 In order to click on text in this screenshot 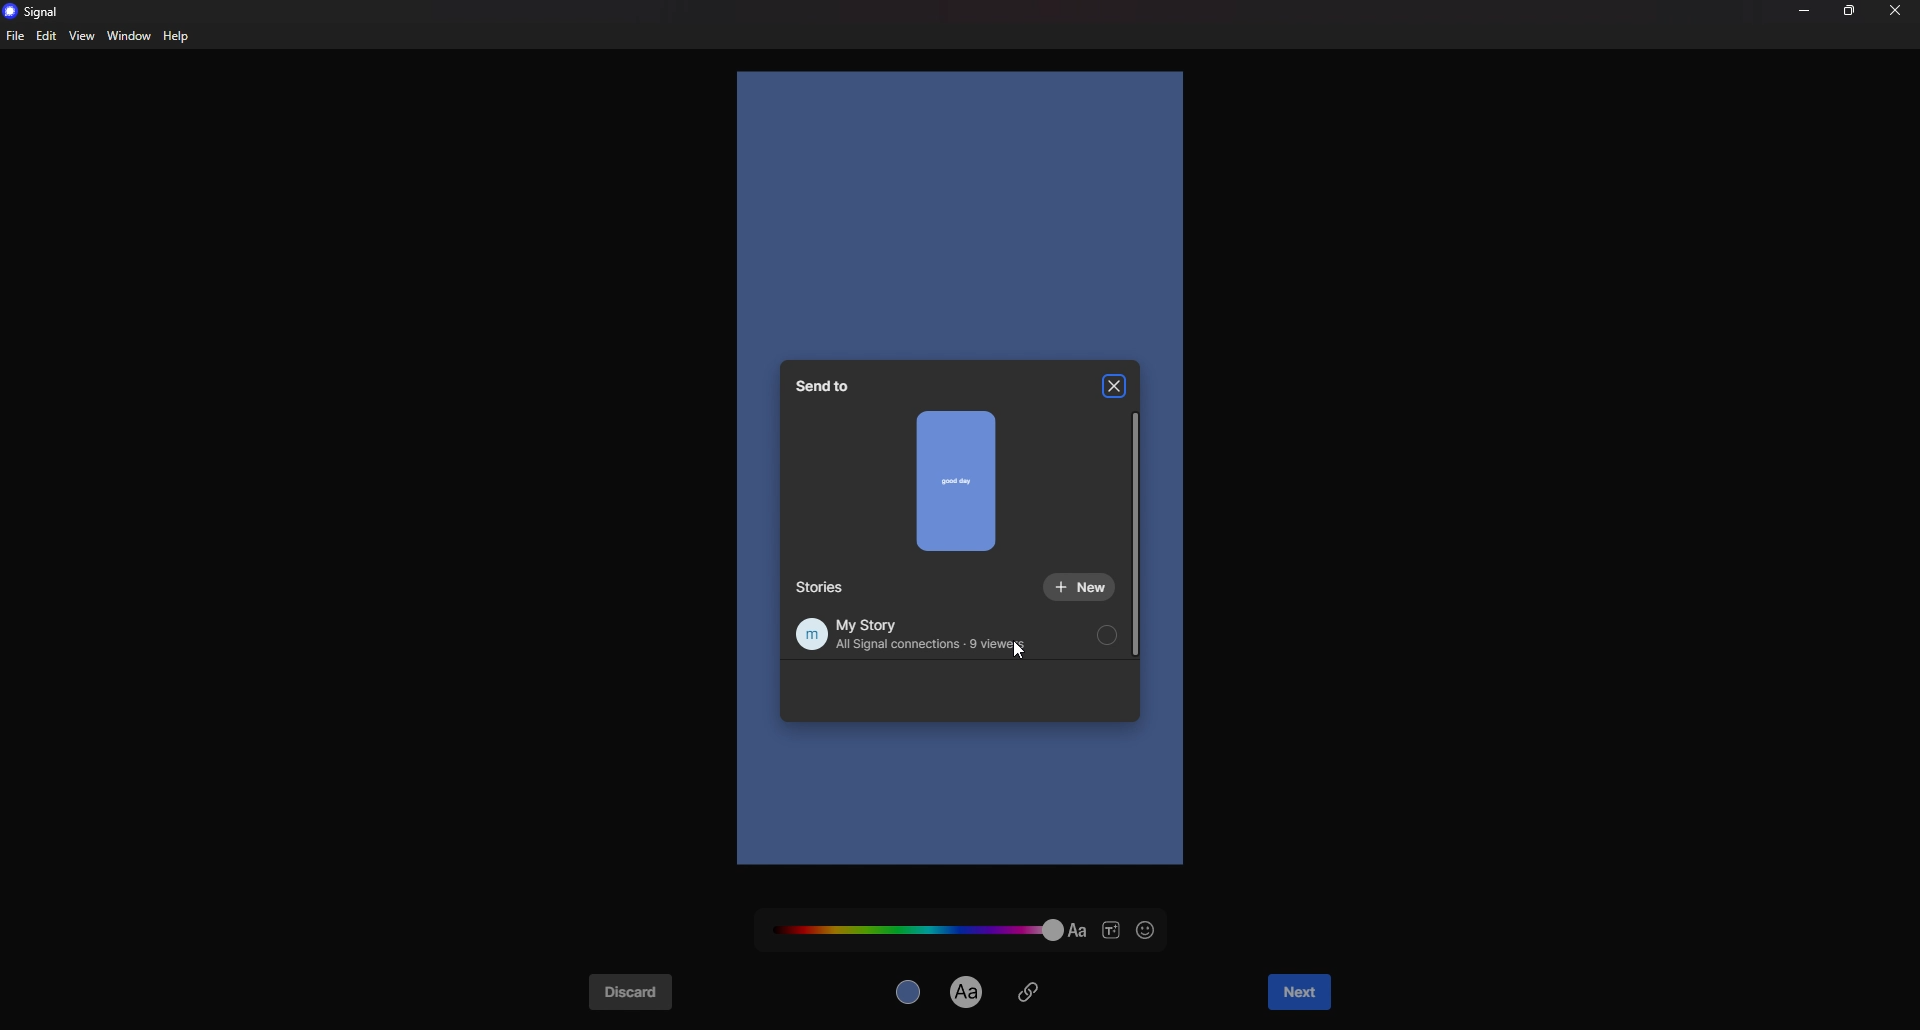, I will do `click(968, 990)`.